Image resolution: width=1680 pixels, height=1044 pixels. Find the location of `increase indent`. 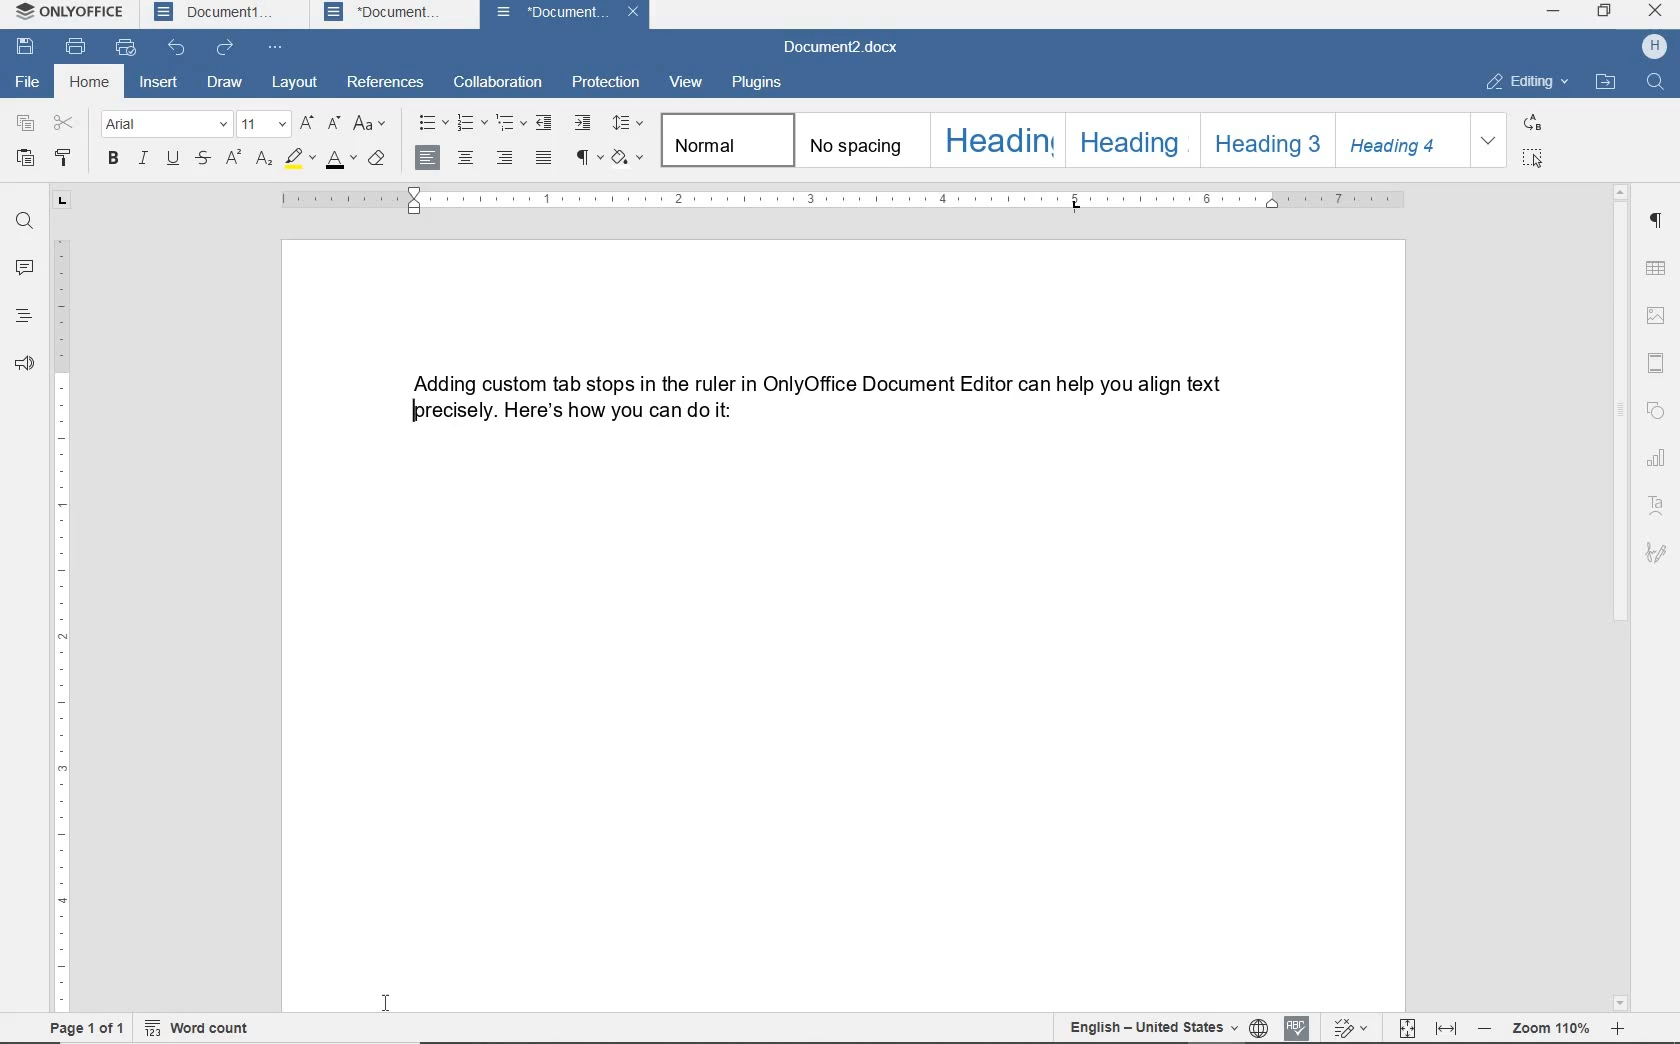

increase indent is located at coordinates (584, 124).